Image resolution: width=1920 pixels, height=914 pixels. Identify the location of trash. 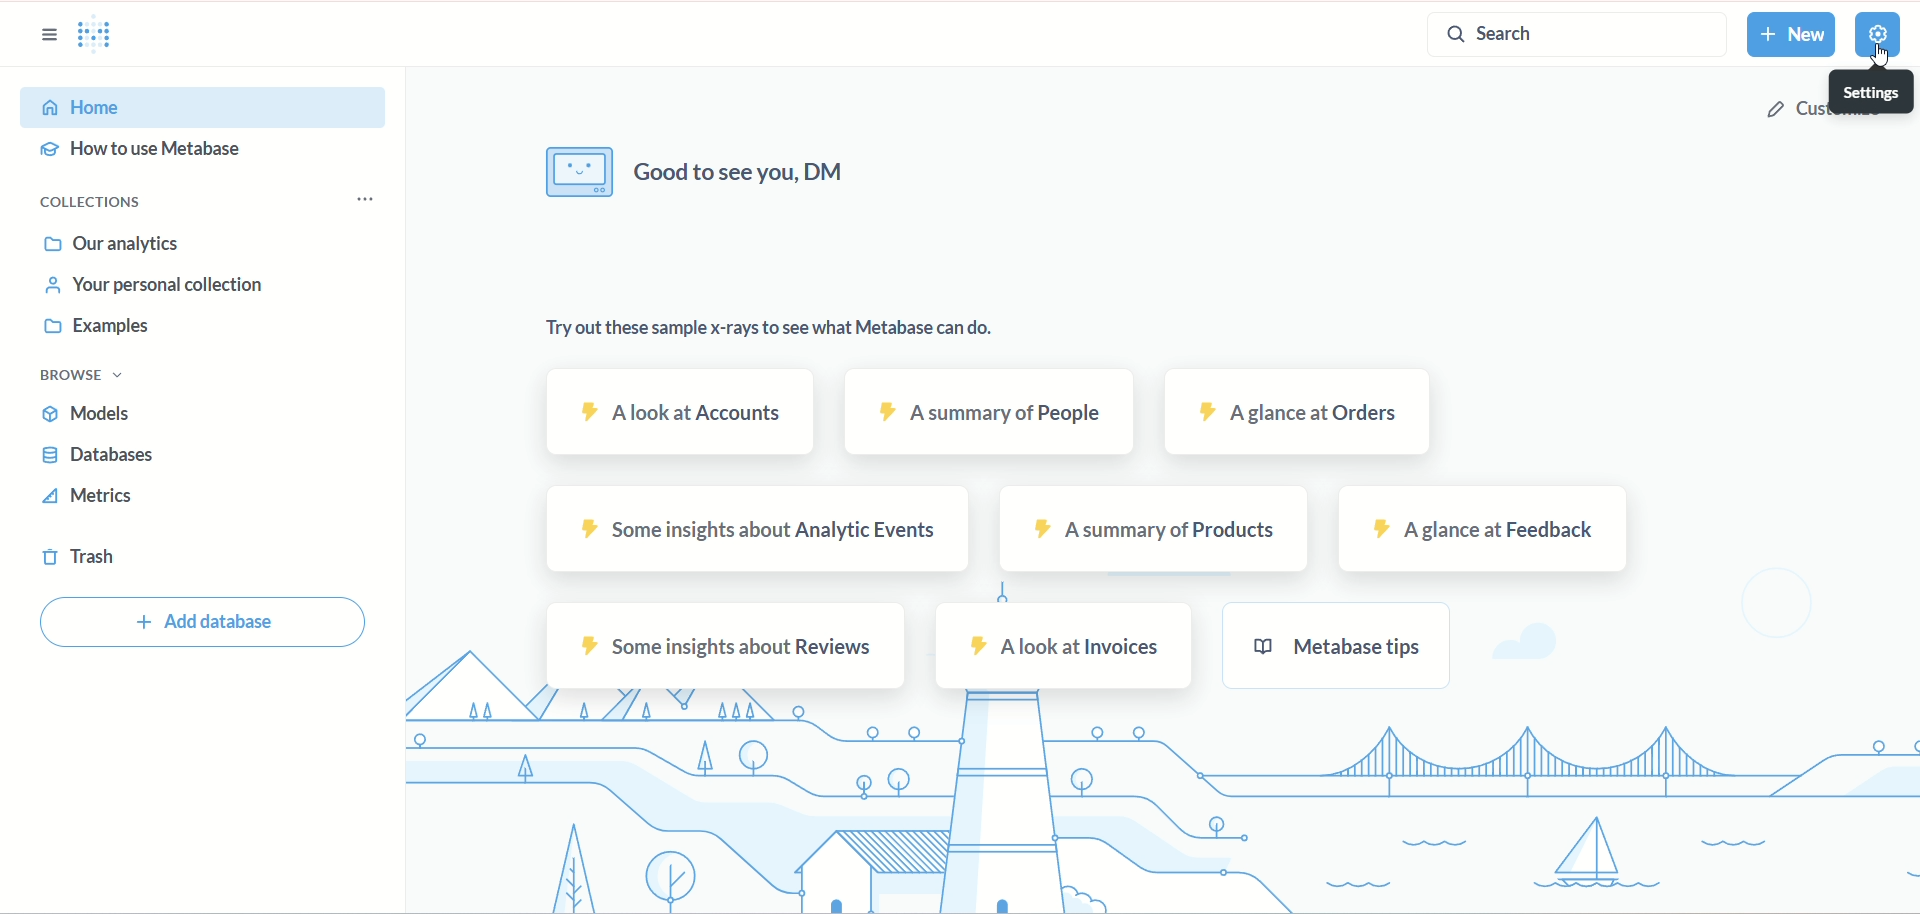
(79, 556).